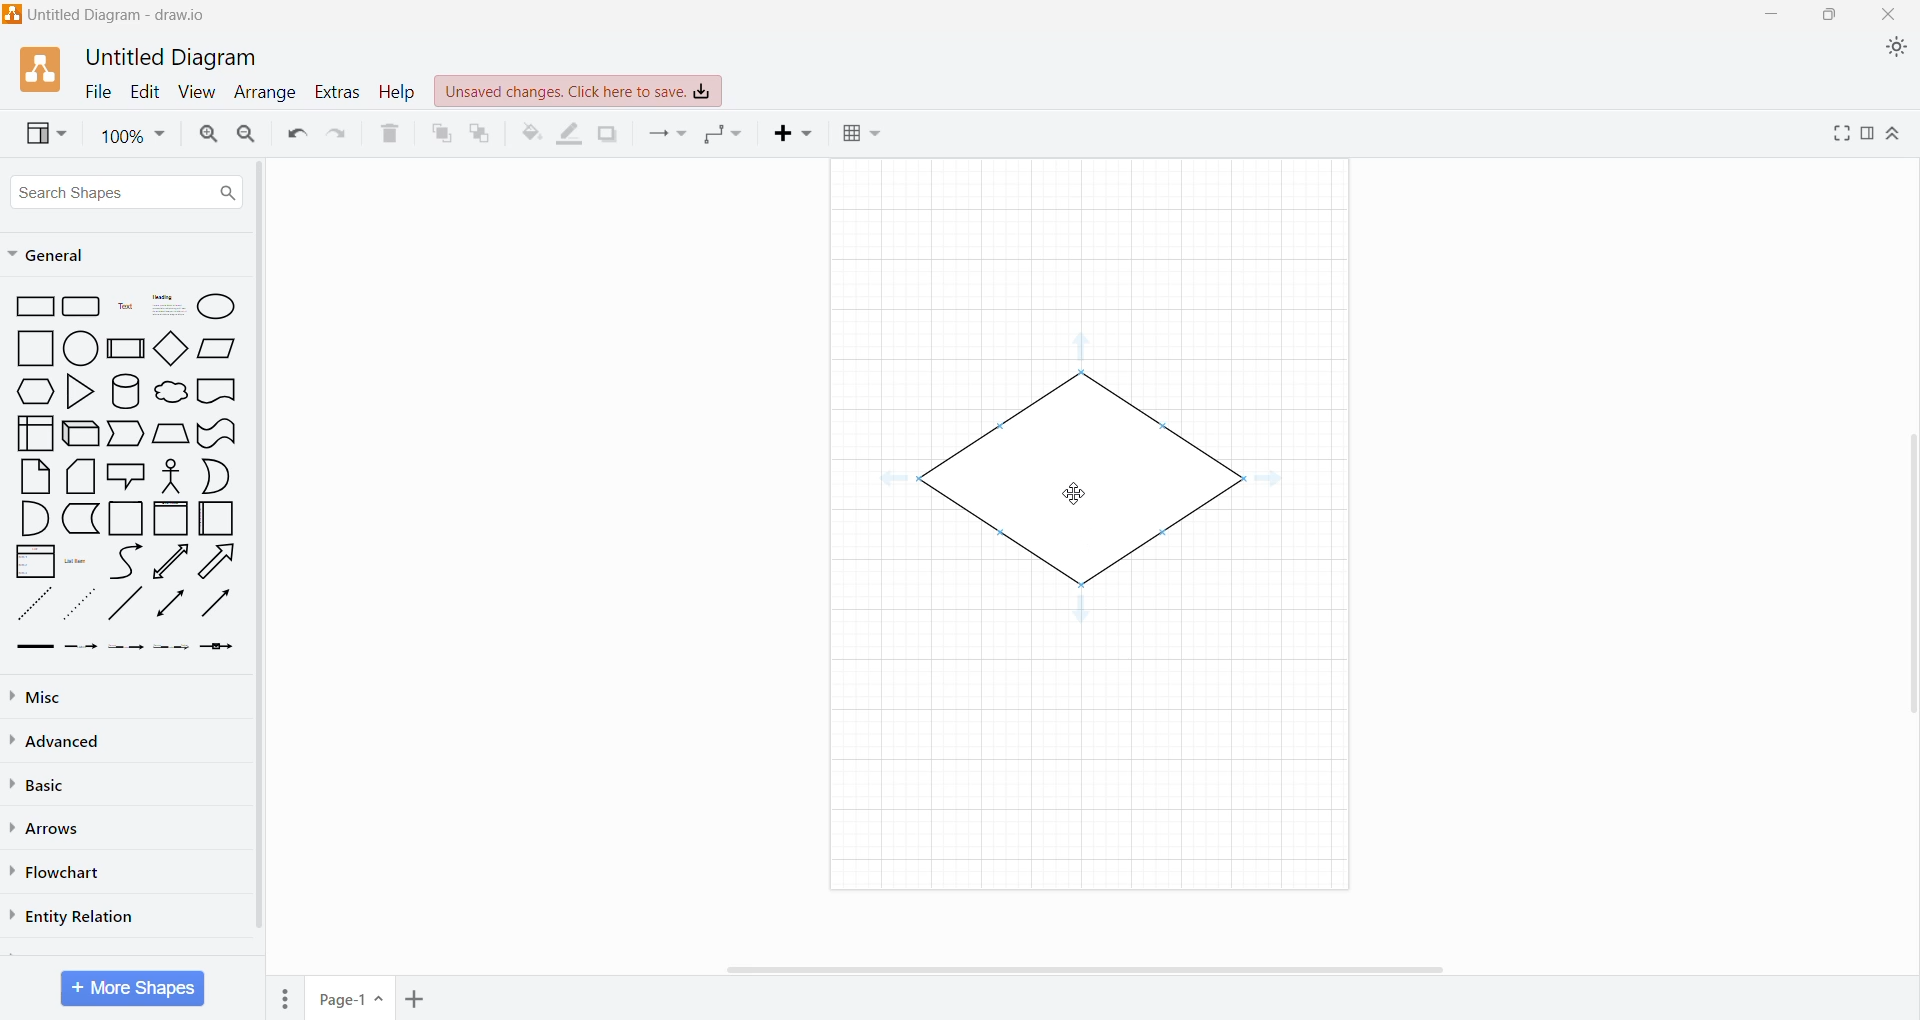 The image size is (1920, 1020). I want to click on Table, so click(864, 134).